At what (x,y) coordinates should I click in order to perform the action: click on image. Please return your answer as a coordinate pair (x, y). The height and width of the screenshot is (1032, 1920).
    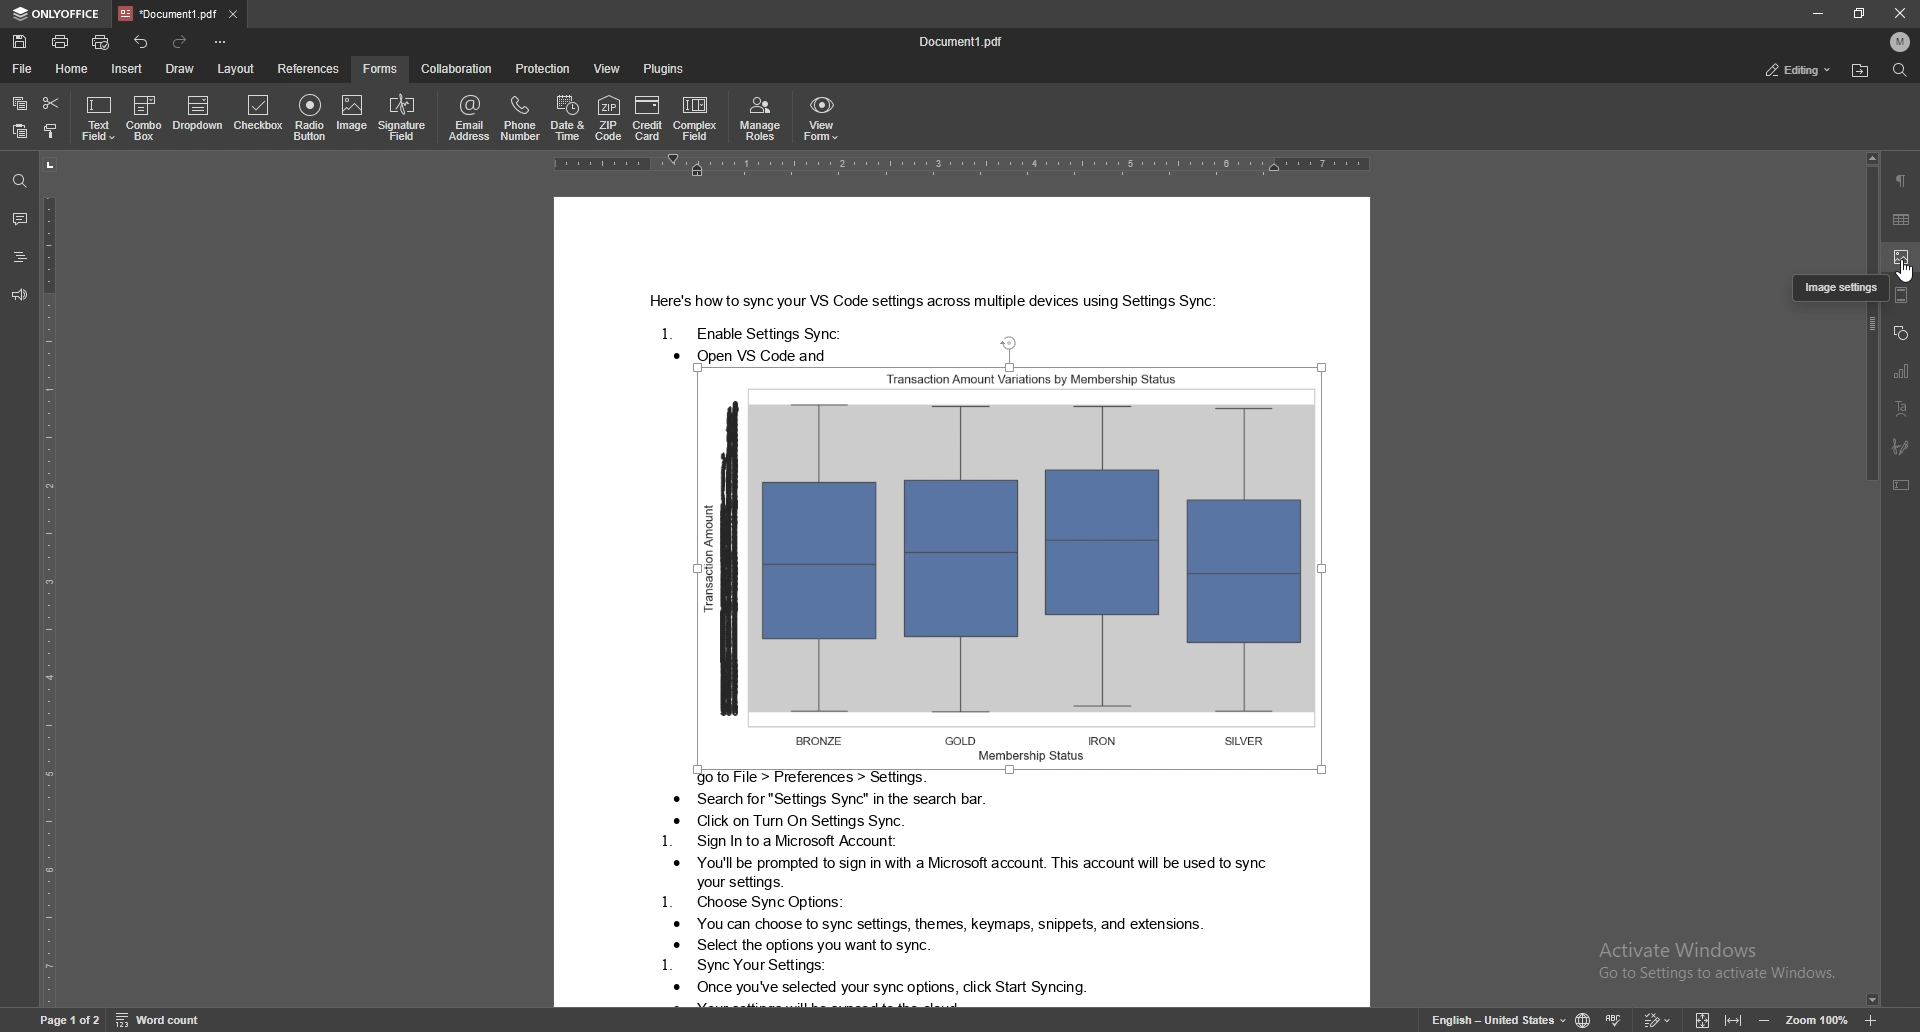
    Looking at the image, I should click on (351, 114).